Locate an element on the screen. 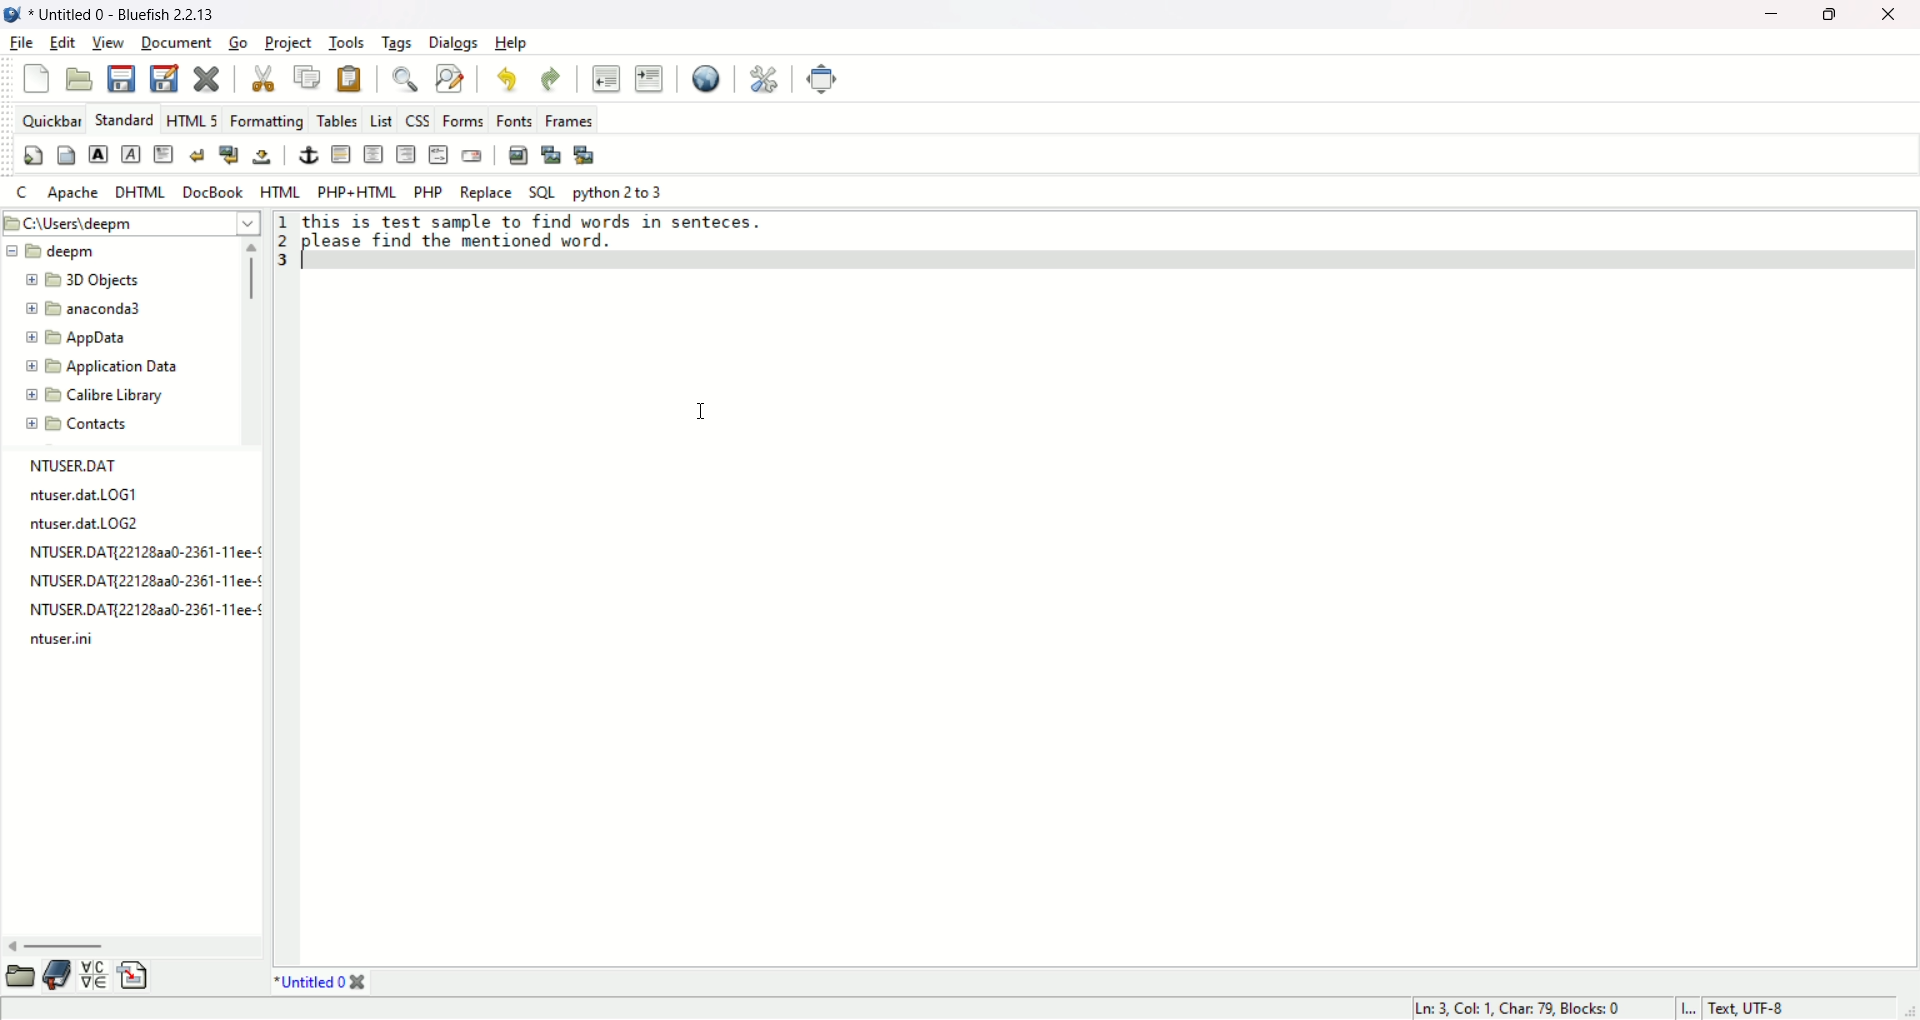 This screenshot has height=1020, width=1920. break and clear is located at coordinates (227, 156).